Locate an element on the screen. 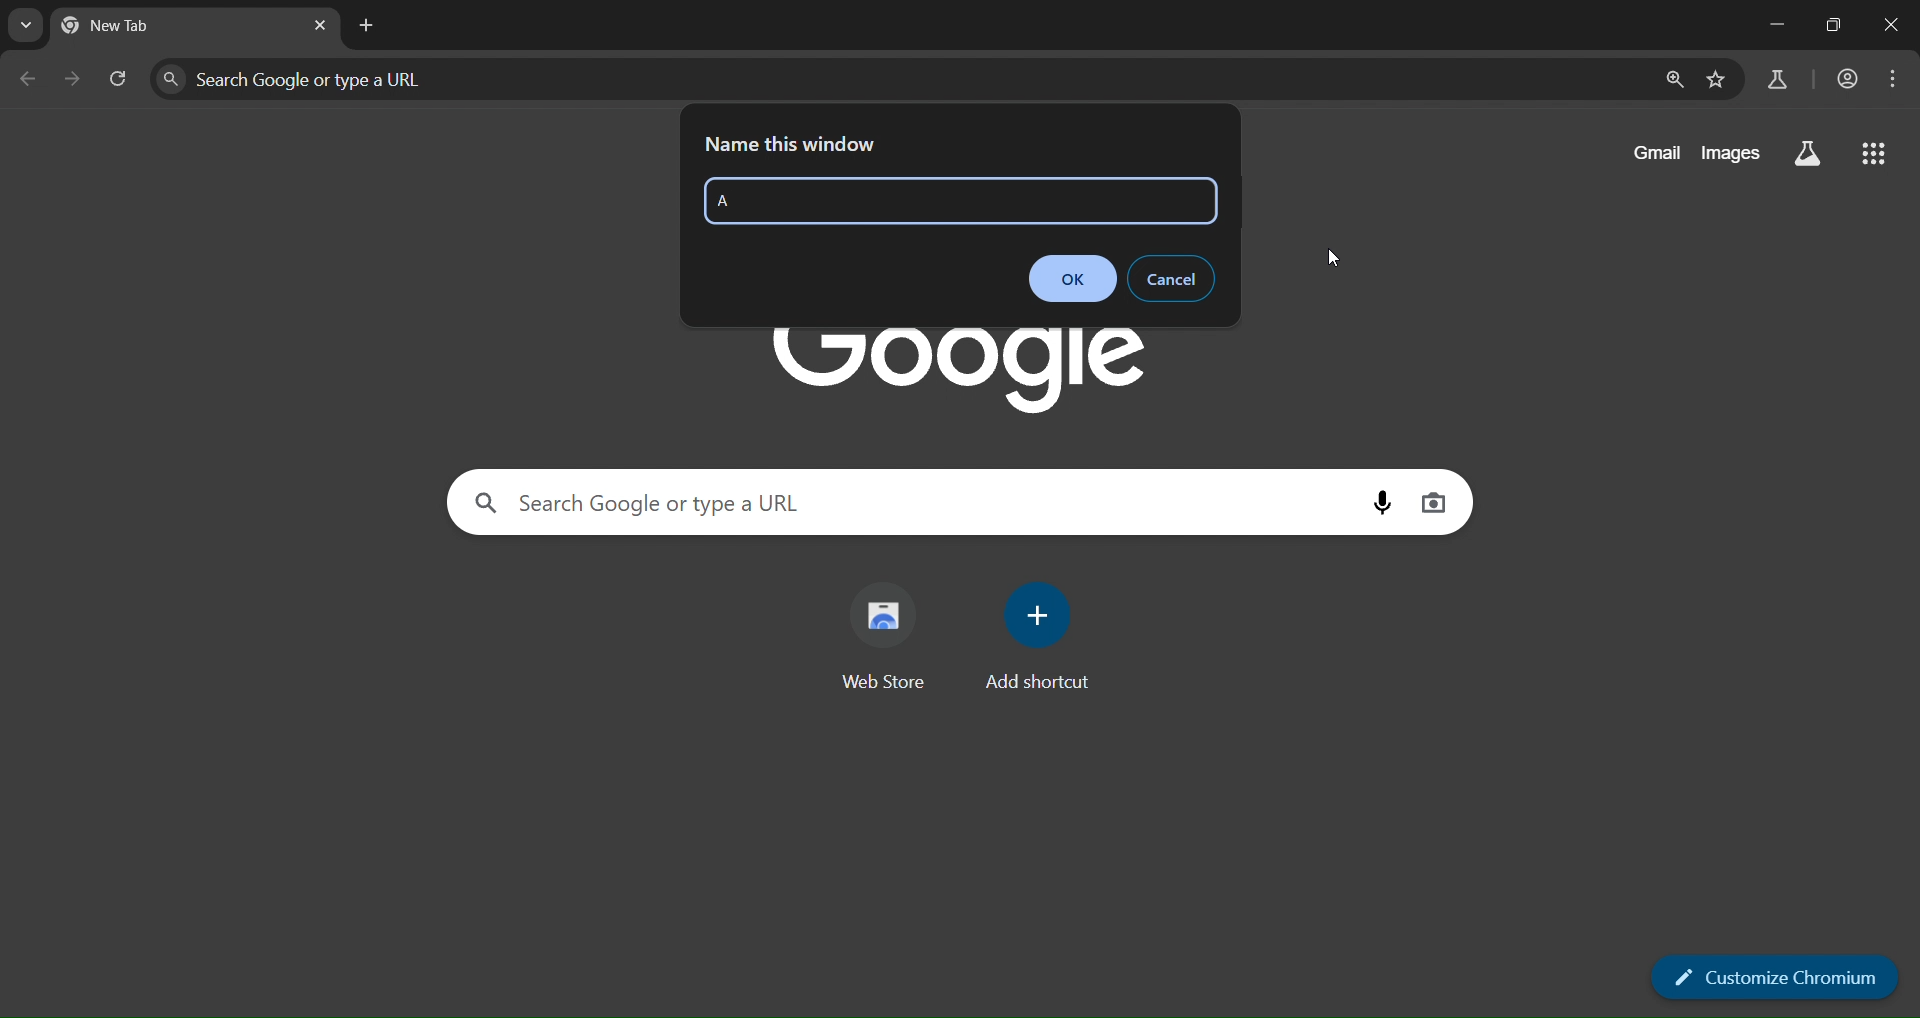  search labs is located at coordinates (1777, 79).